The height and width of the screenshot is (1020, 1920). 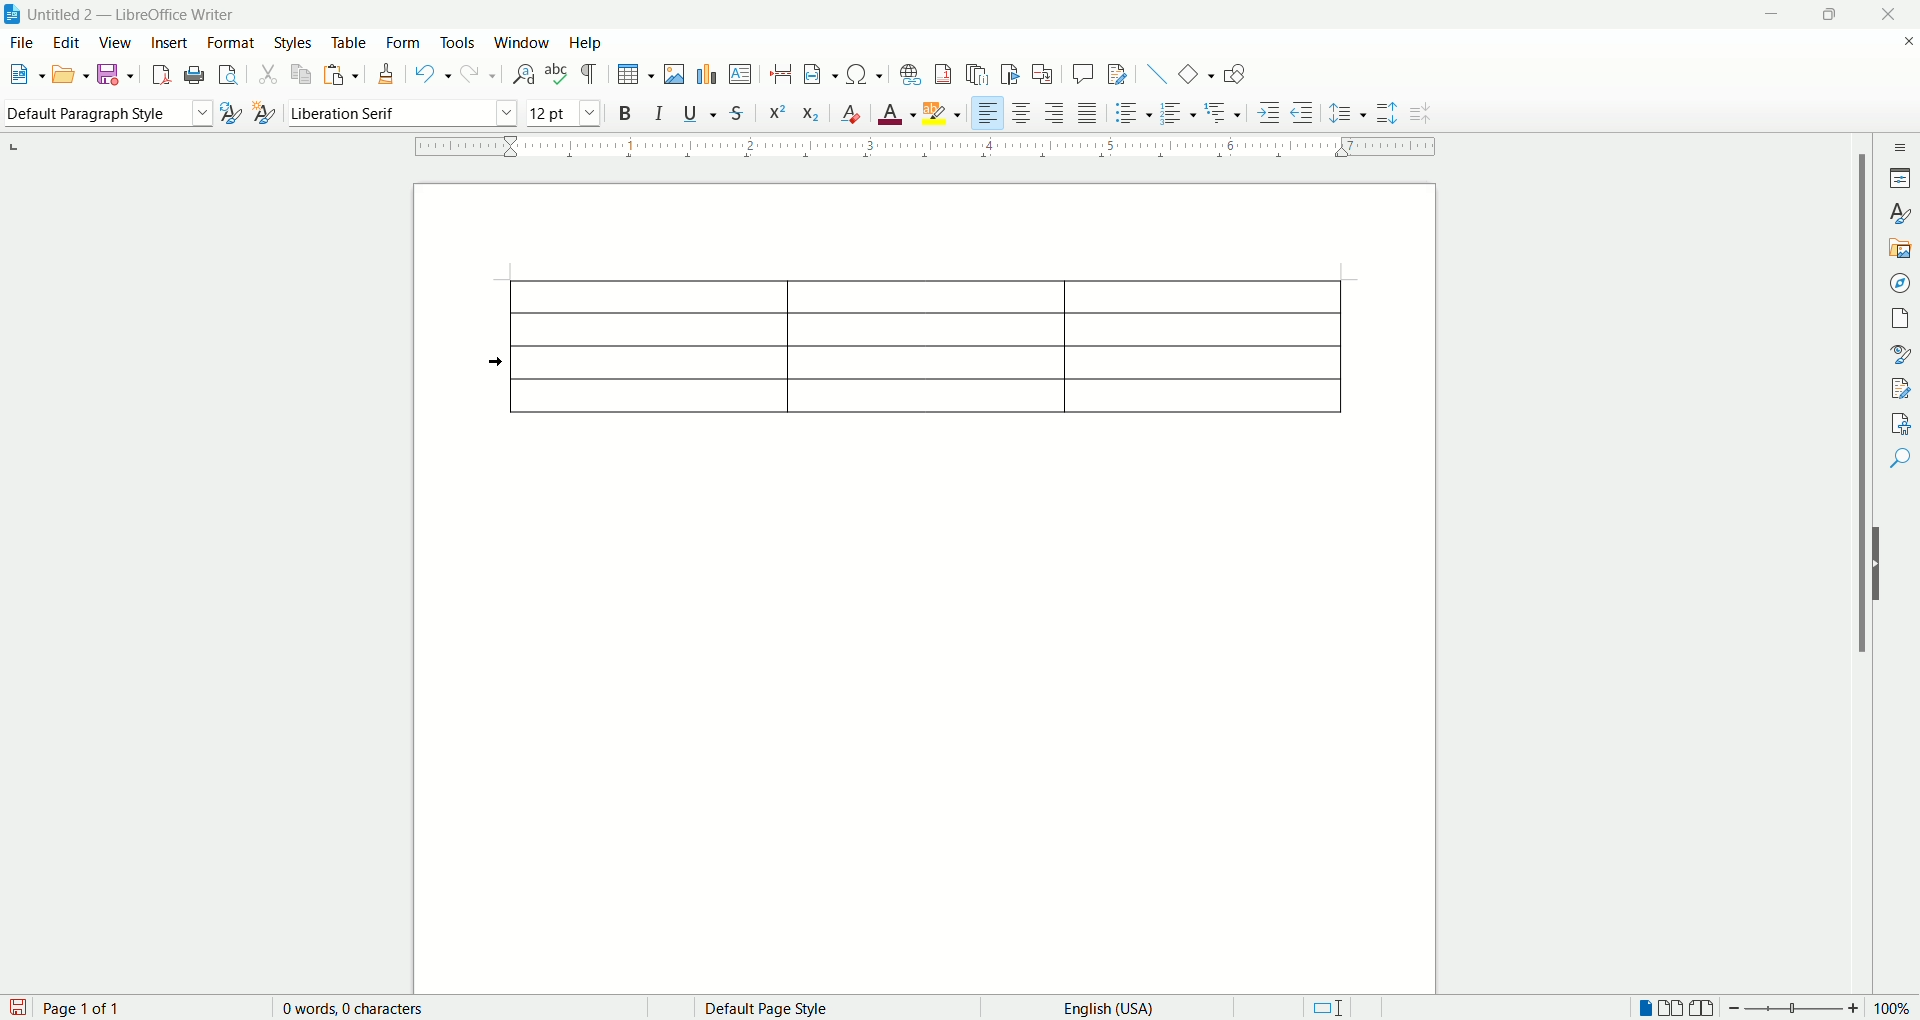 What do you see at coordinates (989, 111) in the screenshot?
I see `align left` at bounding box center [989, 111].